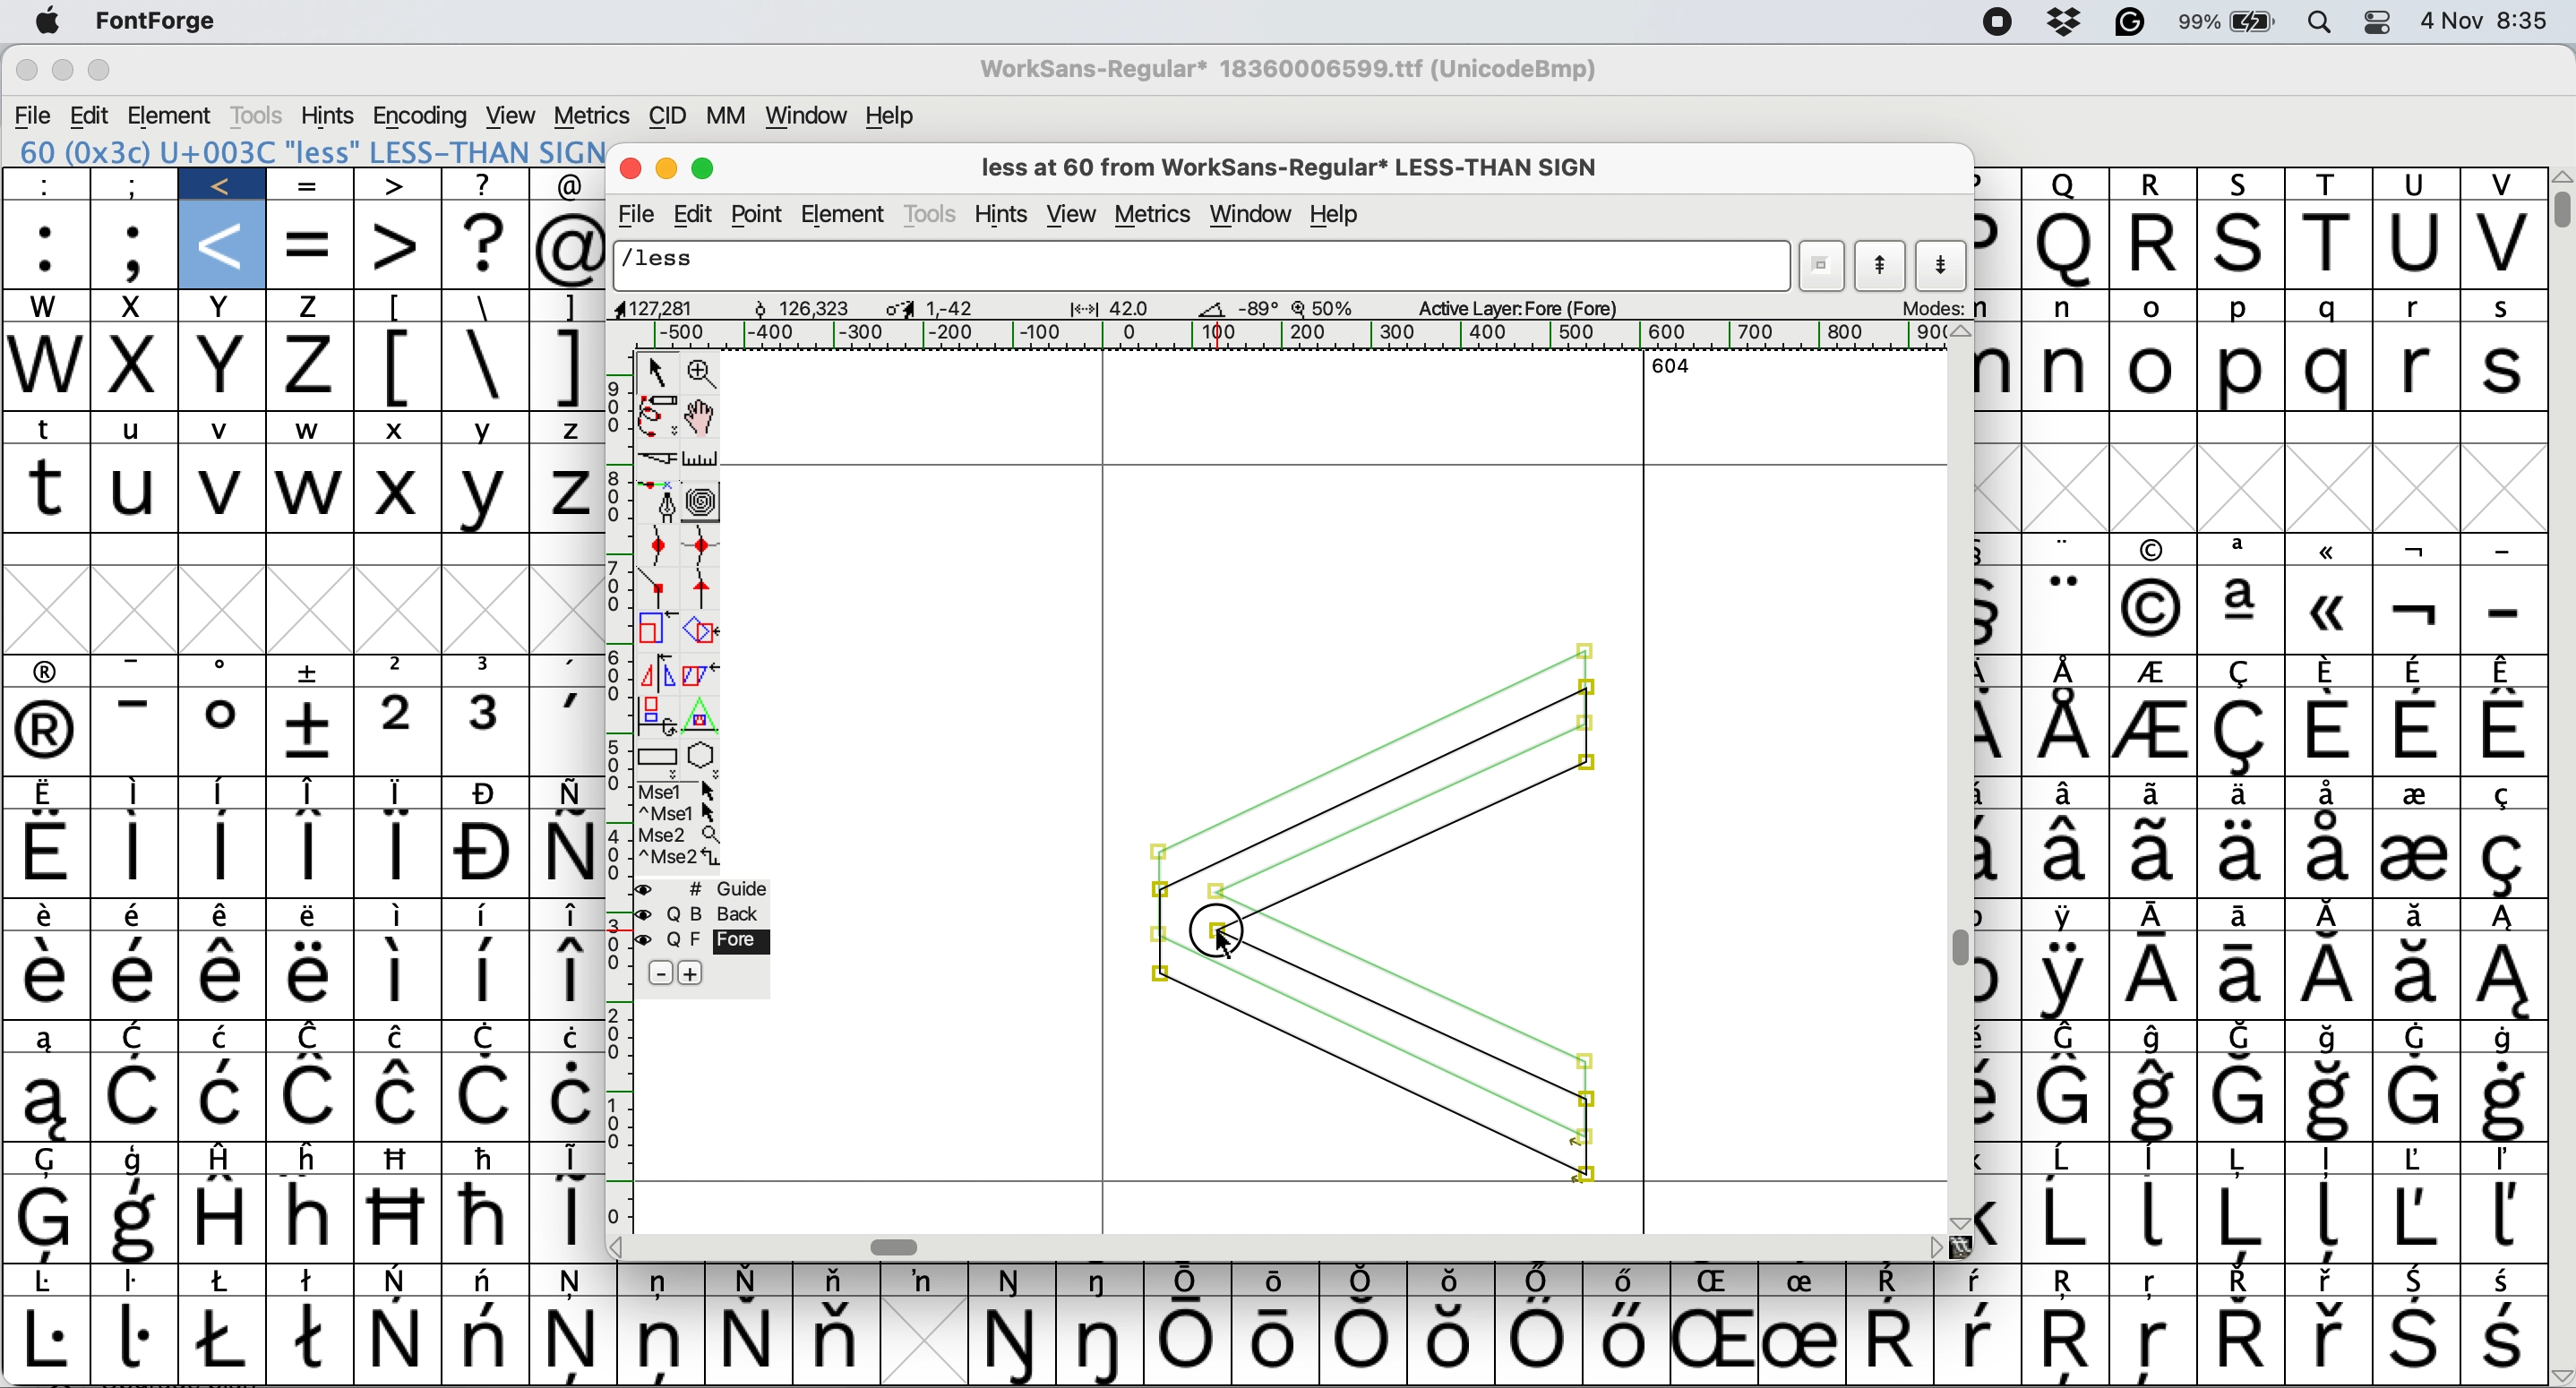 The width and height of the screenshot is (2576, 1388). What do you see at coordinates (562, 1034) in the screenshot?
I see `Symbol` at bounding box center [562, 1034].